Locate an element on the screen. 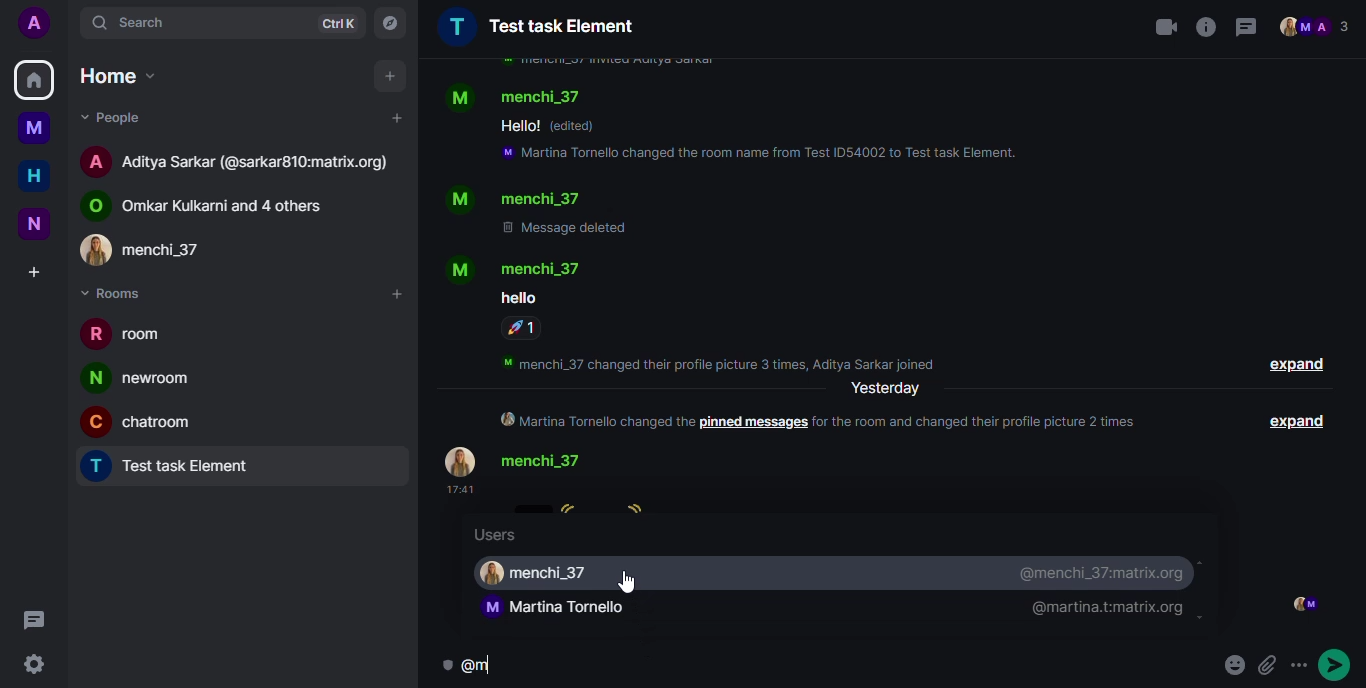 This screenshot has width=1366, height=688. emoji is located at coordinates (1232, 664).